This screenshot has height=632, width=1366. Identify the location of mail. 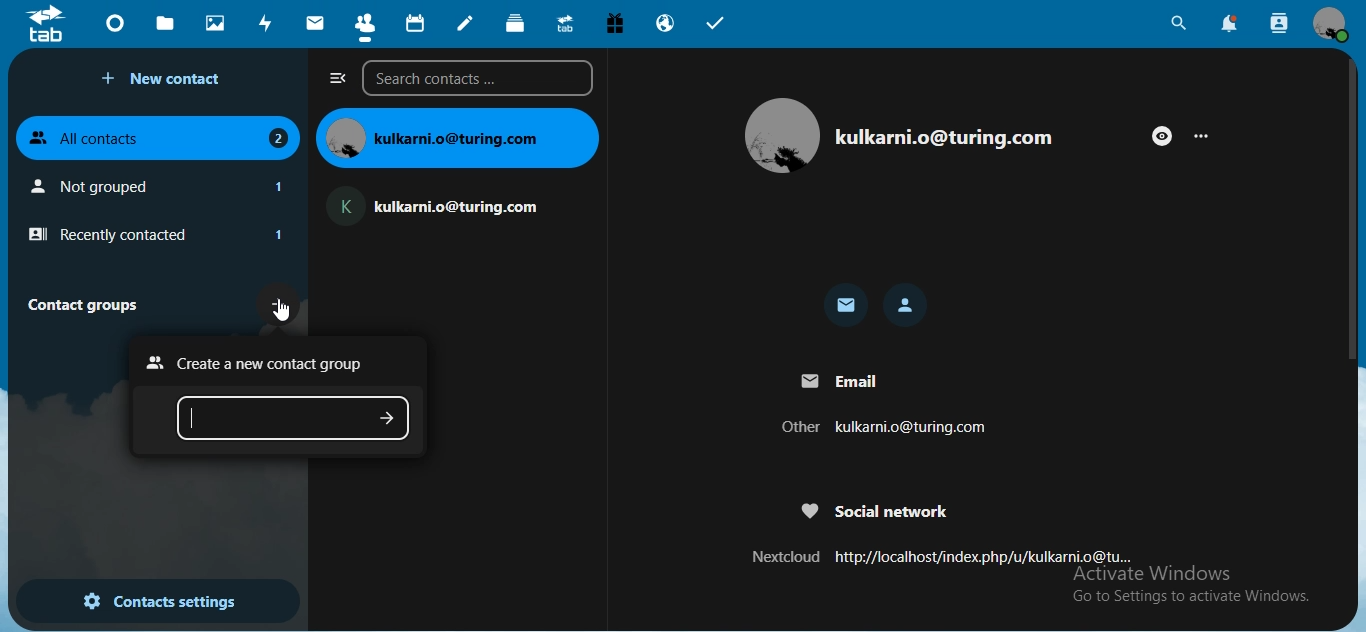
(847, 307).